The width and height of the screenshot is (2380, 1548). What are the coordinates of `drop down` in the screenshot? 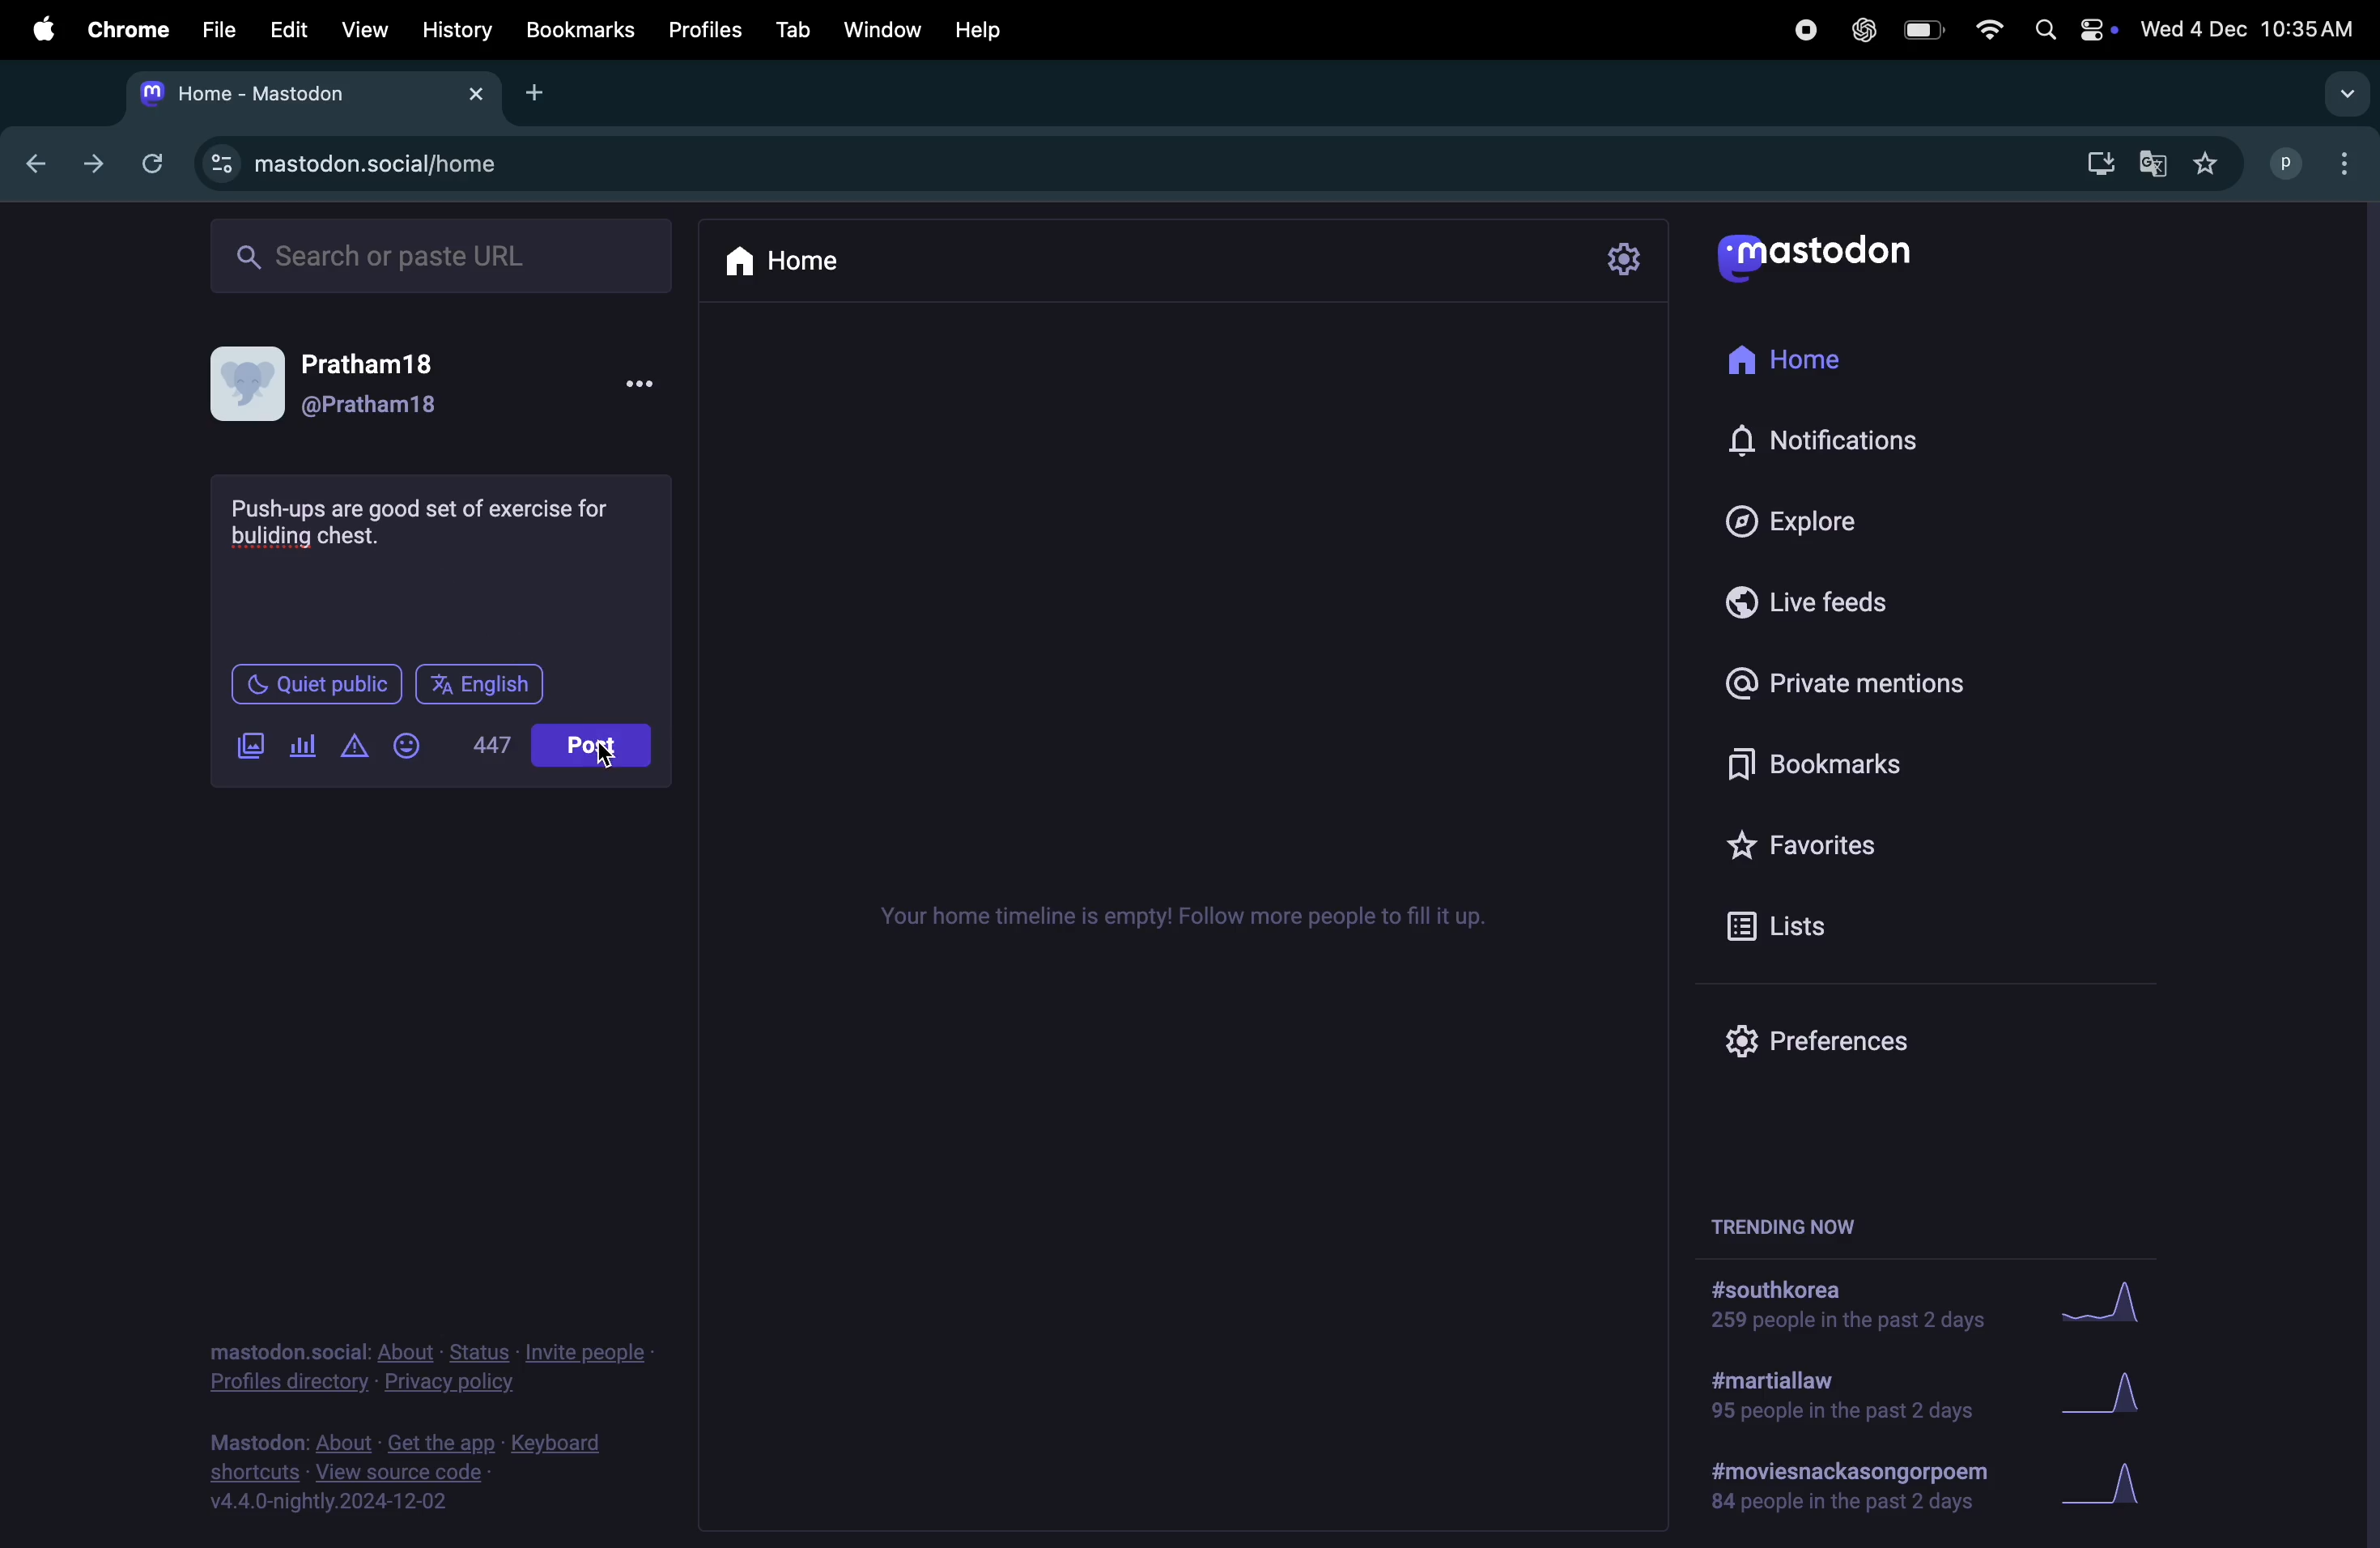 It's located at (2348, 95).